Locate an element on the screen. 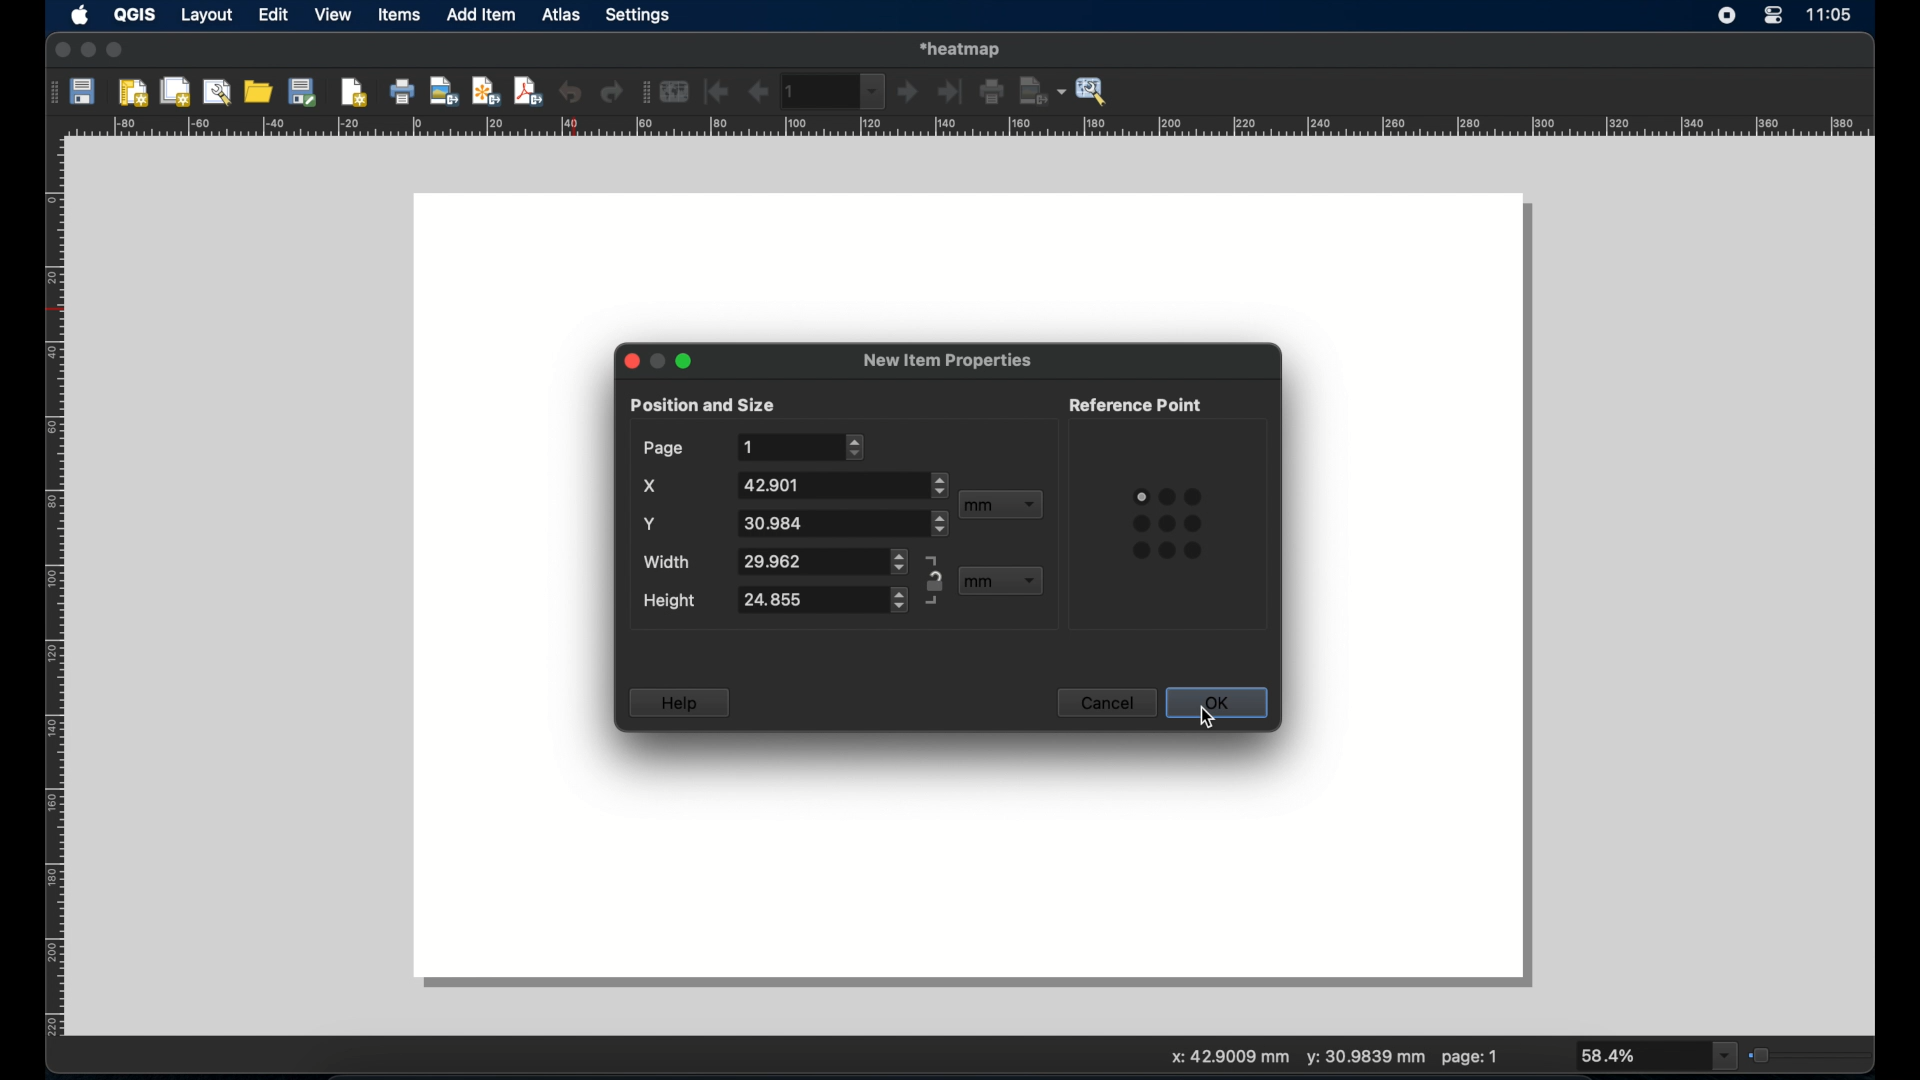 The image size is (1920, 1080). page: 1 is located at coordinates (1470, 1057).